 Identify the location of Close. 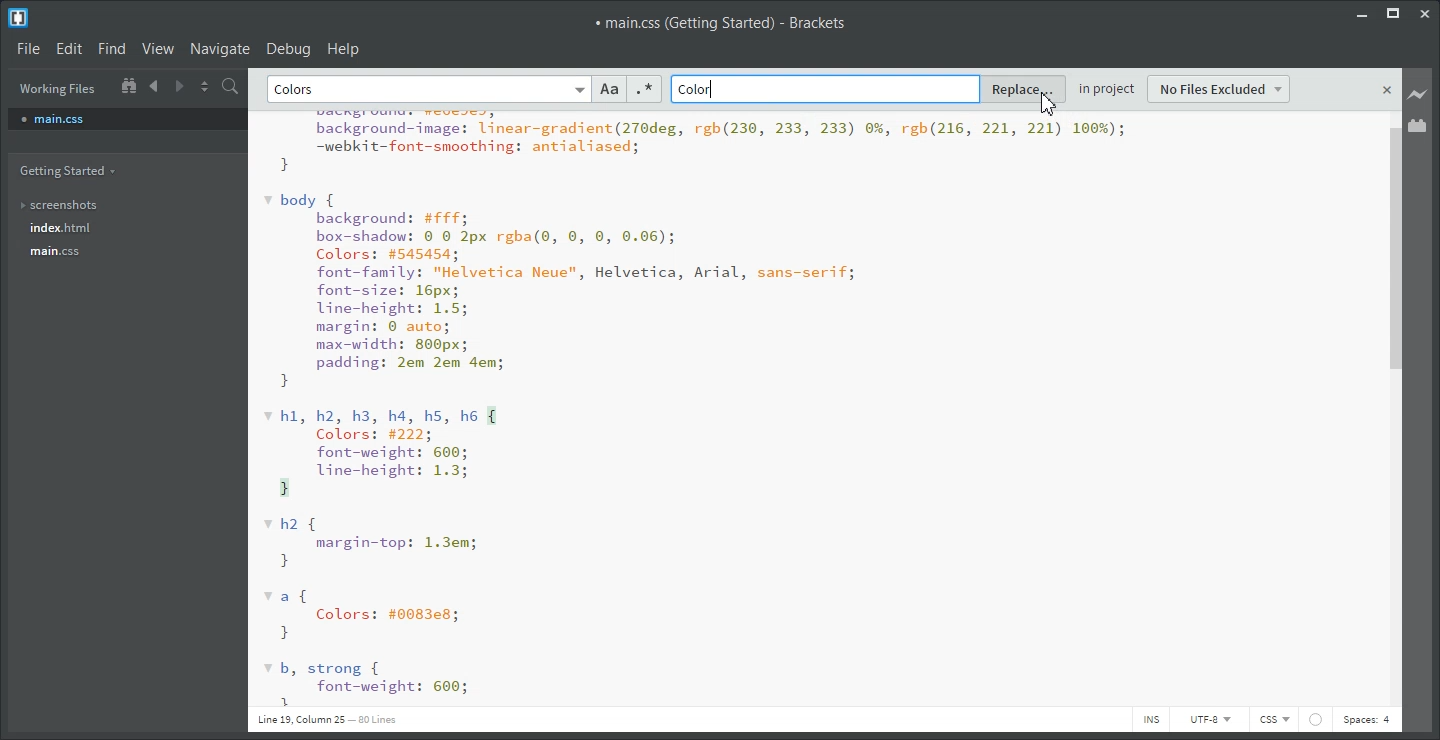
(1427, 13).